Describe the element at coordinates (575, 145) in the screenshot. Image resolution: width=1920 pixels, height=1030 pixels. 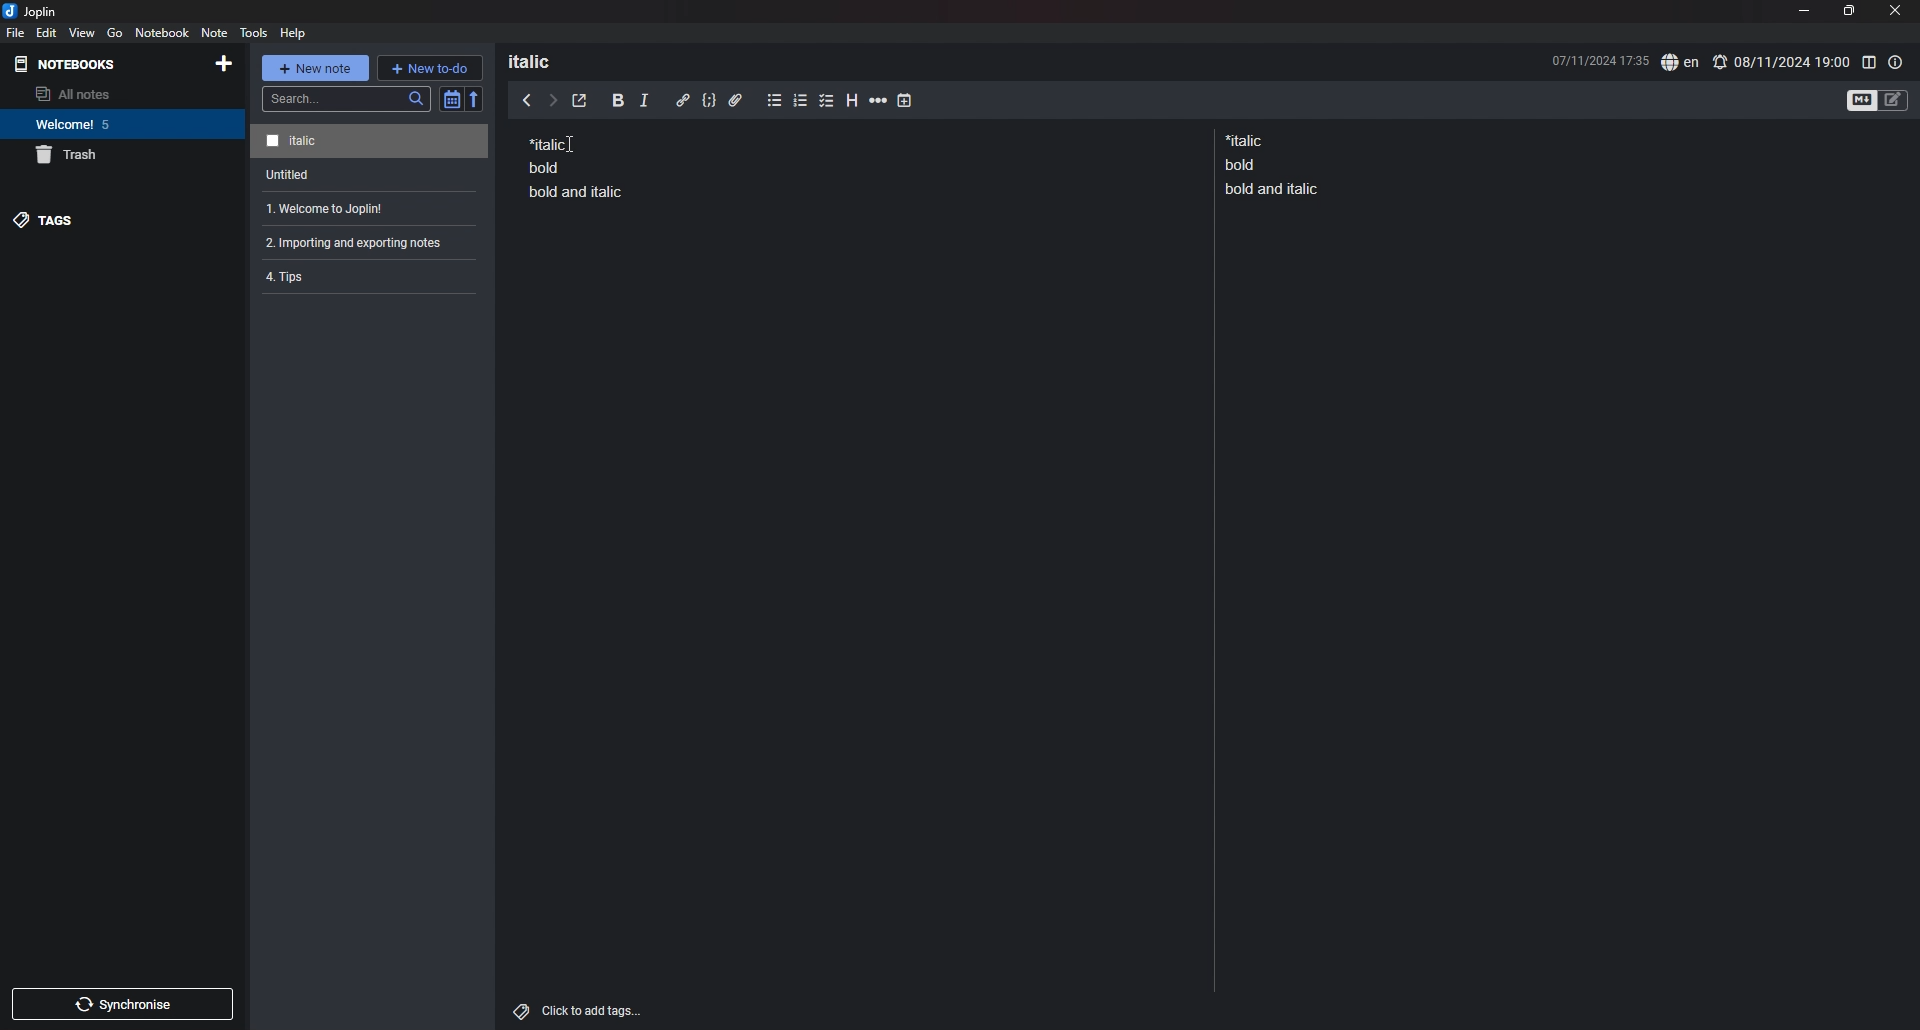
I see `Cursor` at that location.